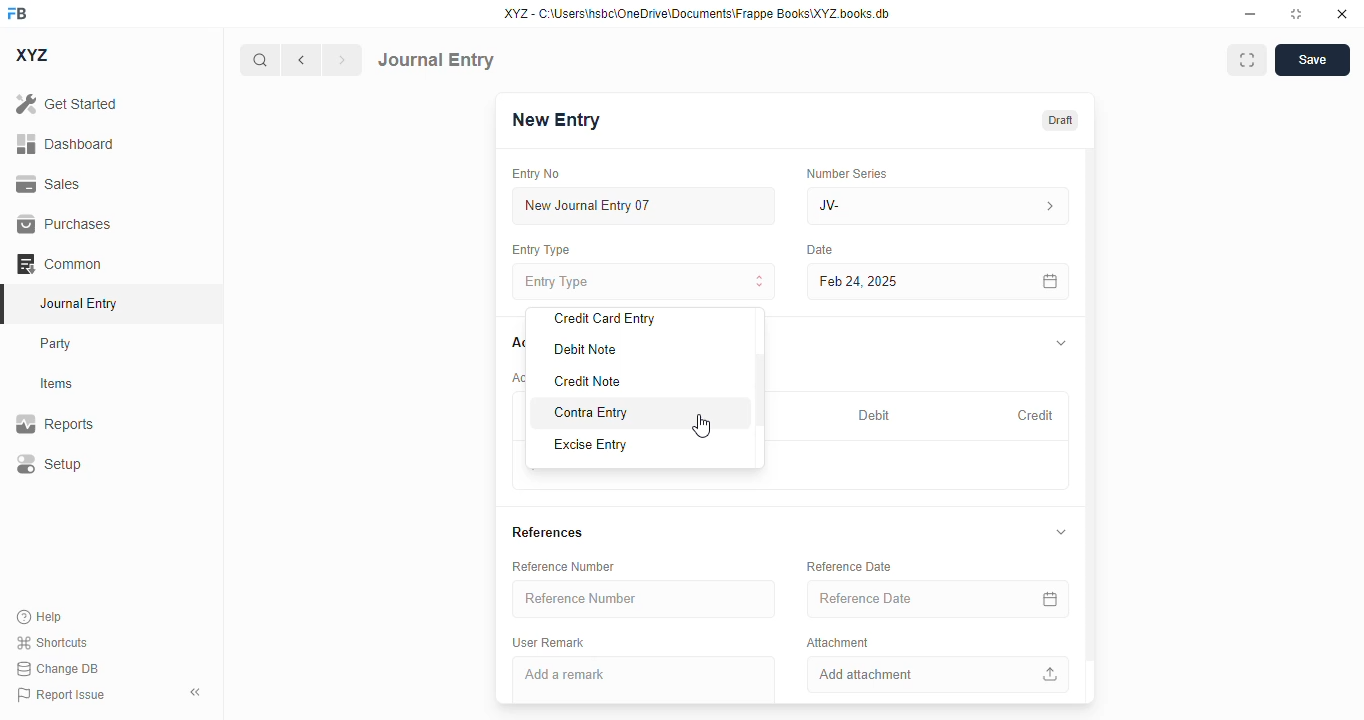 The width and height of the screenshot is (1364, 720). Describe the element at coordinates (1061, 119) in the screenshot. I see `draft` at that location.